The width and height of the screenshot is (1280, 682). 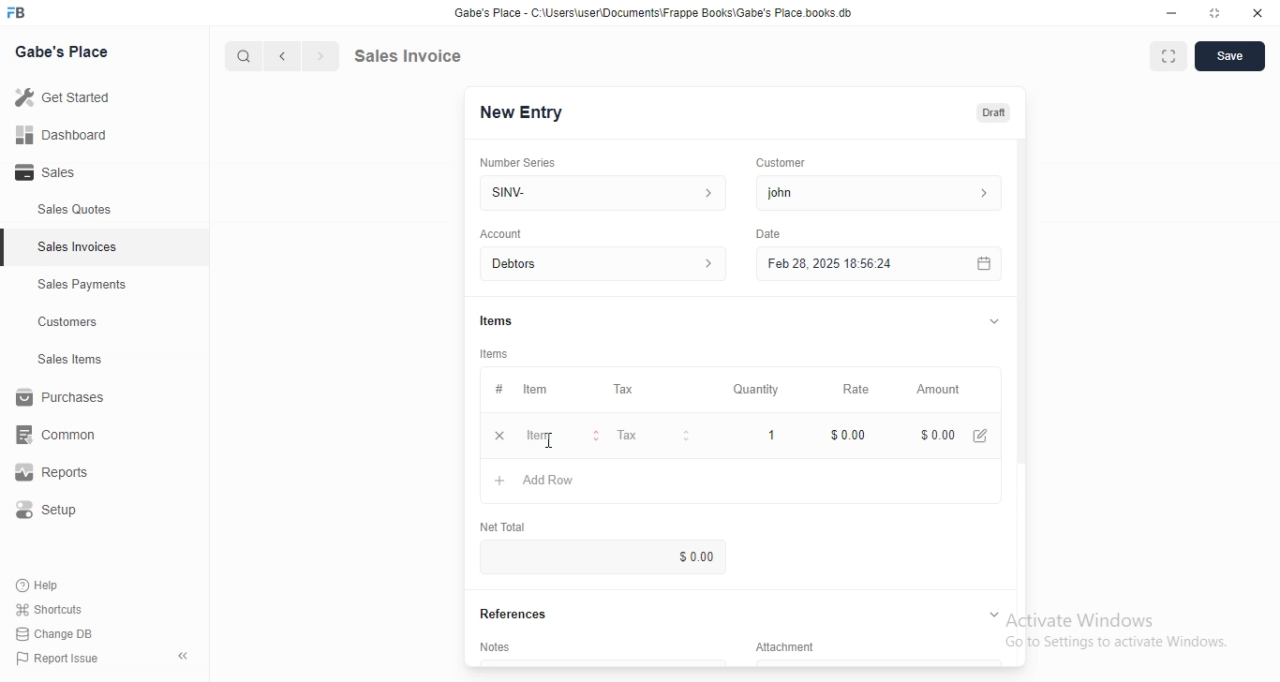 I want to click on Gabe's Place - C \Wsers\usenDocuments\Frappe Books\Gabe's Place books db, so click(x=658, y=16).